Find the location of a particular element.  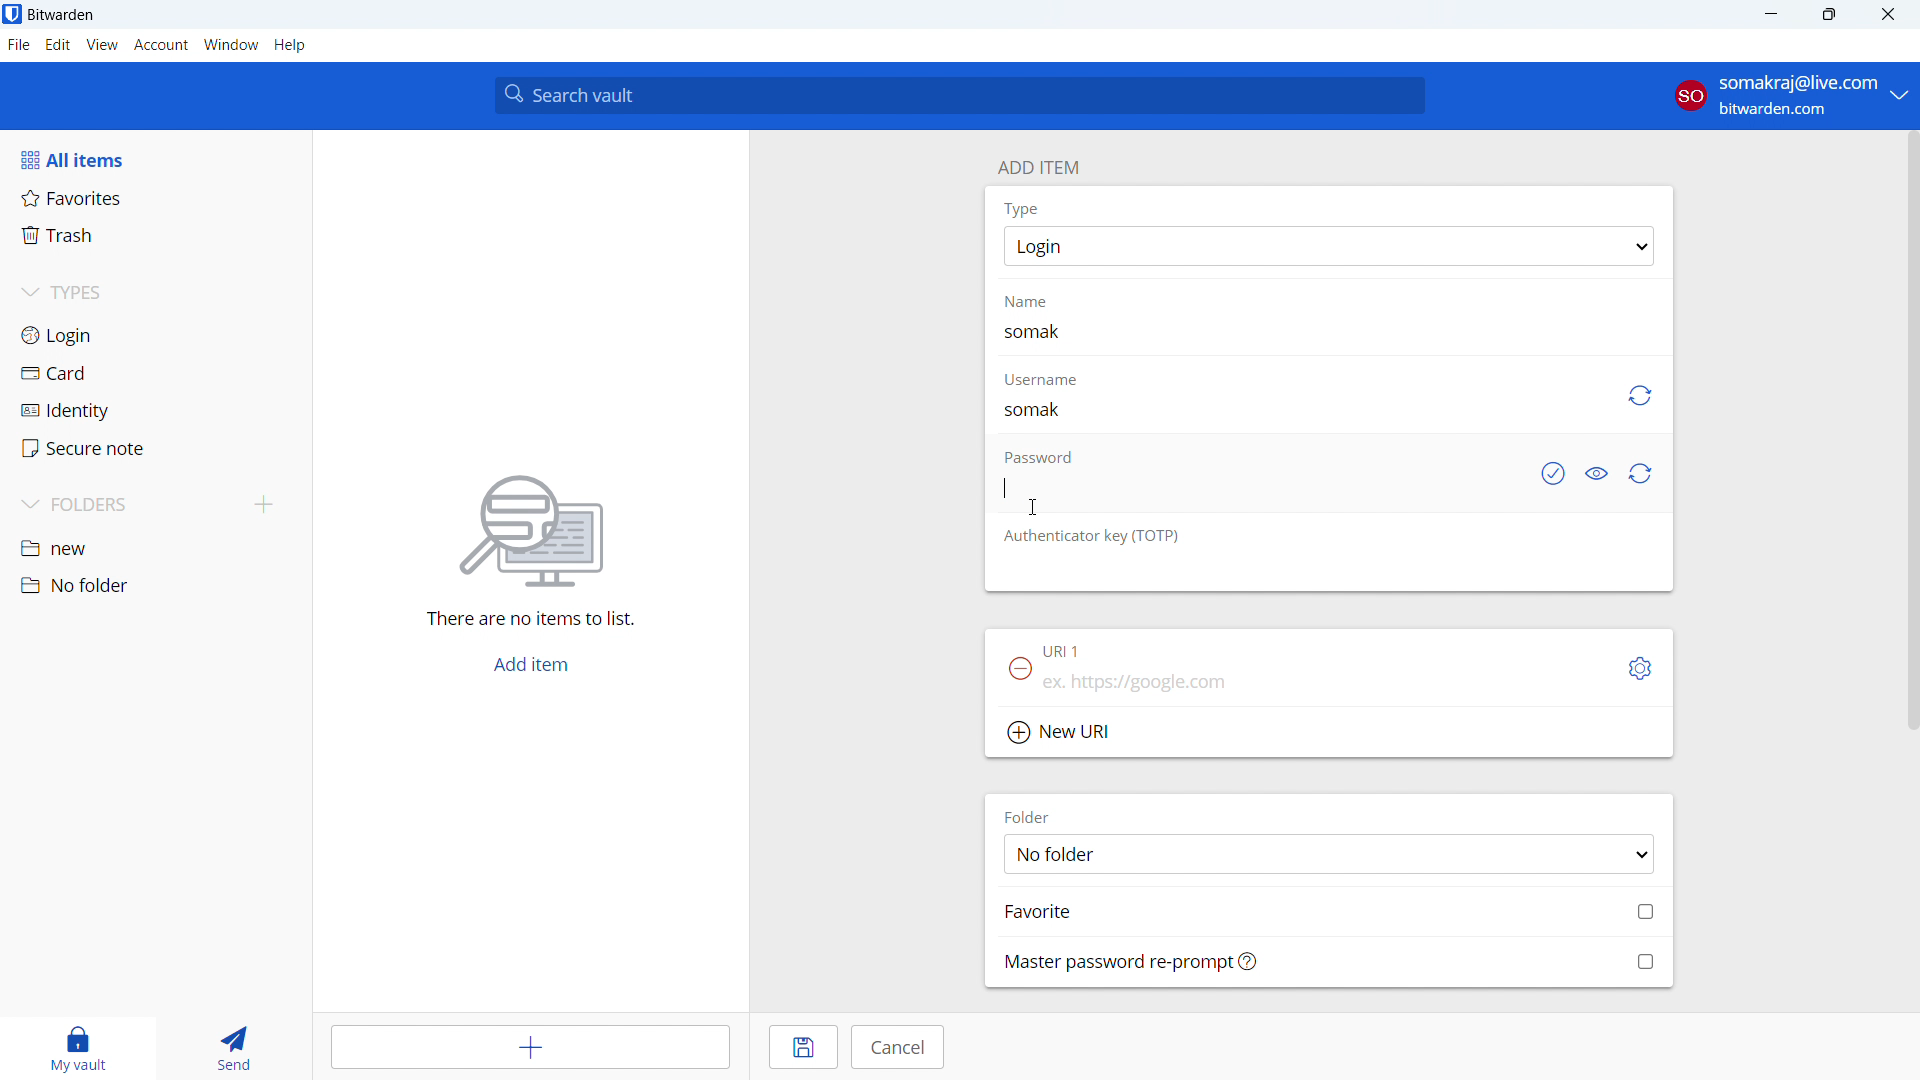

select folder is located at coordinates (1328, 853).